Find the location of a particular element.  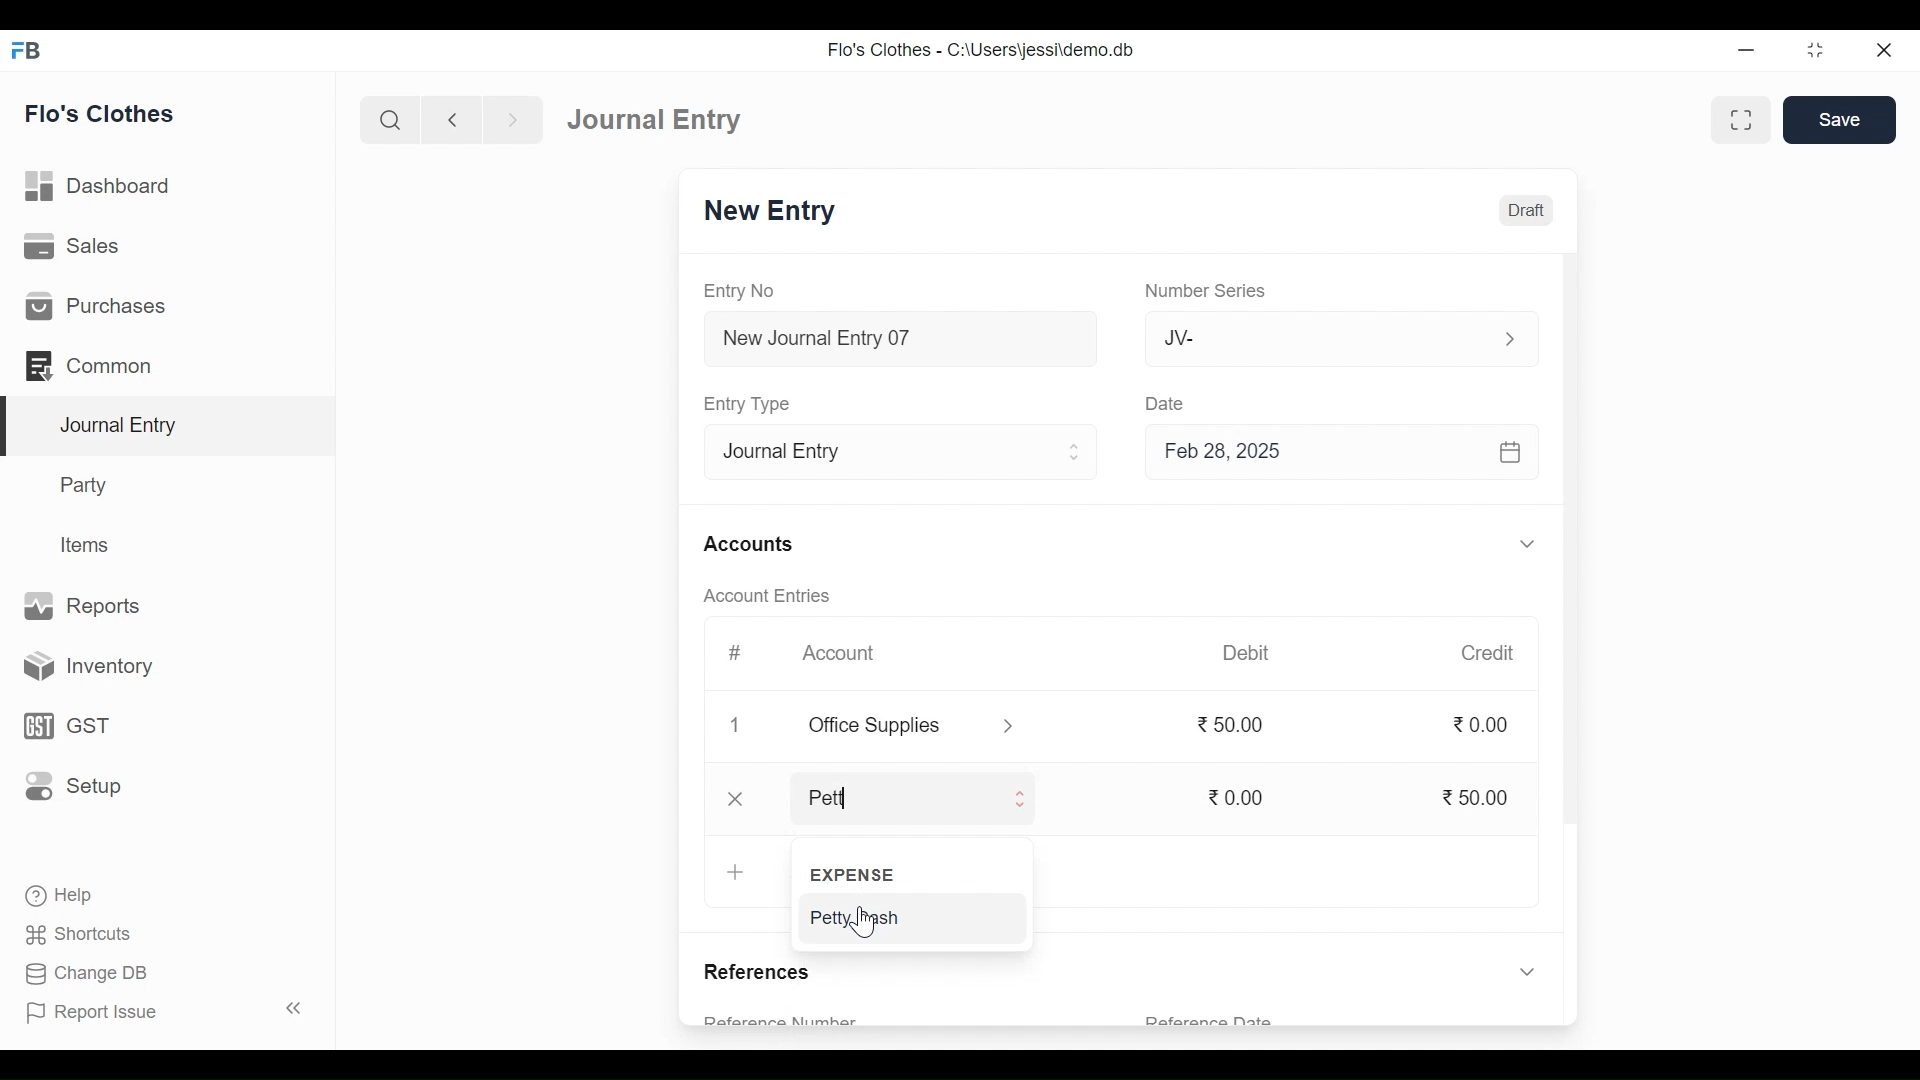

Draft is located at coordinates (1522, 211).